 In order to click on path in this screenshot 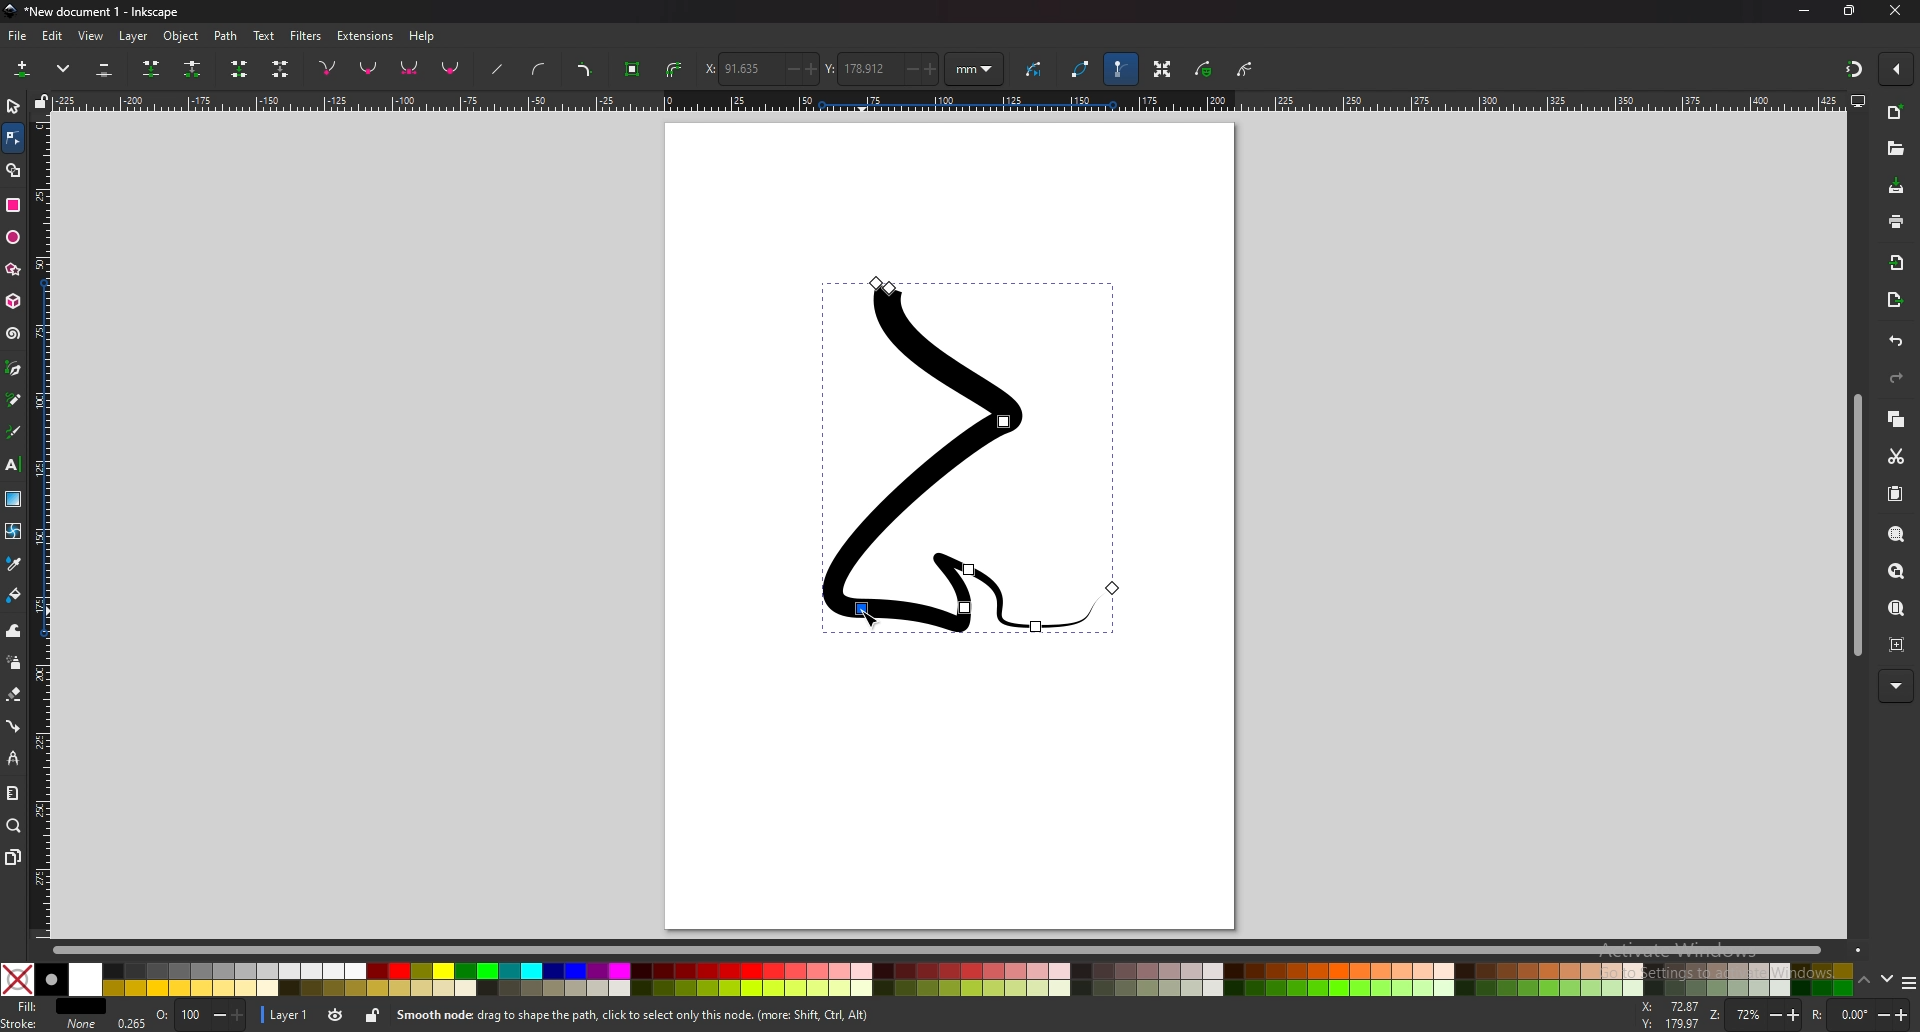, I will do `click(226, 36)`.